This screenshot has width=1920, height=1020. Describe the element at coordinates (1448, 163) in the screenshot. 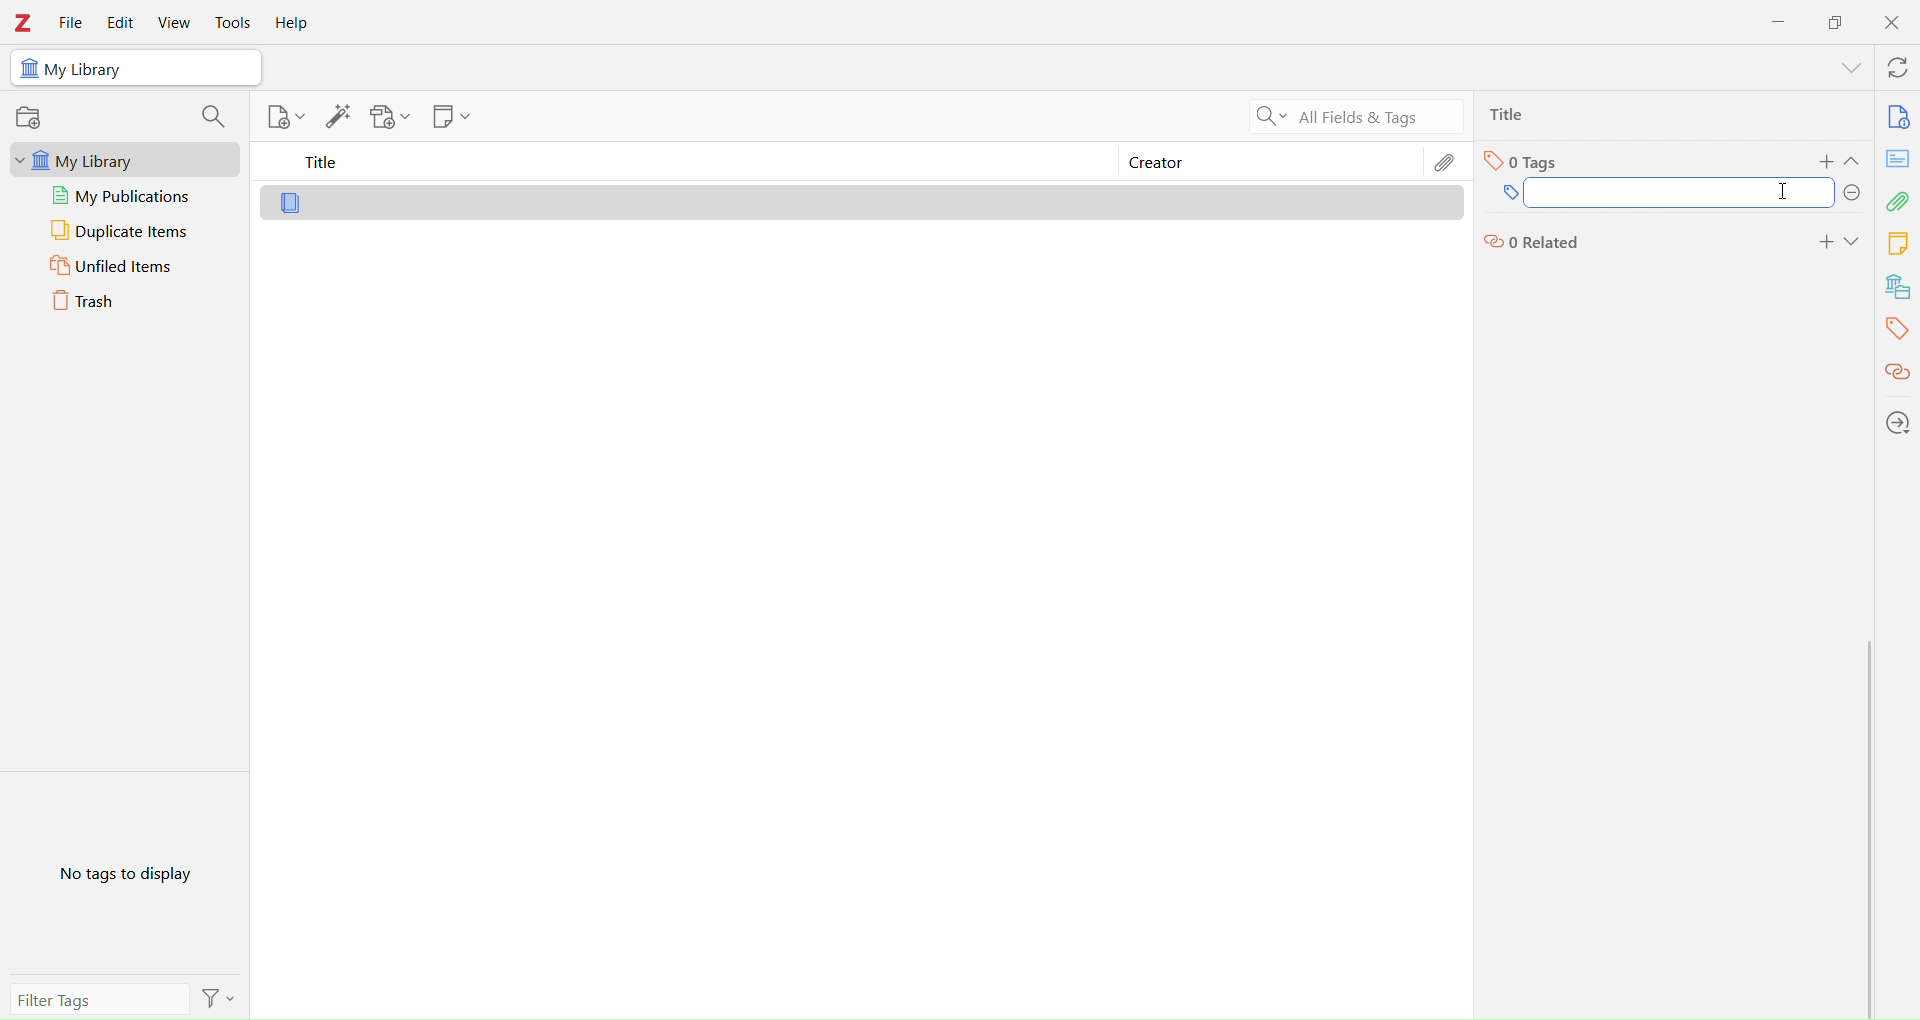

I see `Edit` at that location.